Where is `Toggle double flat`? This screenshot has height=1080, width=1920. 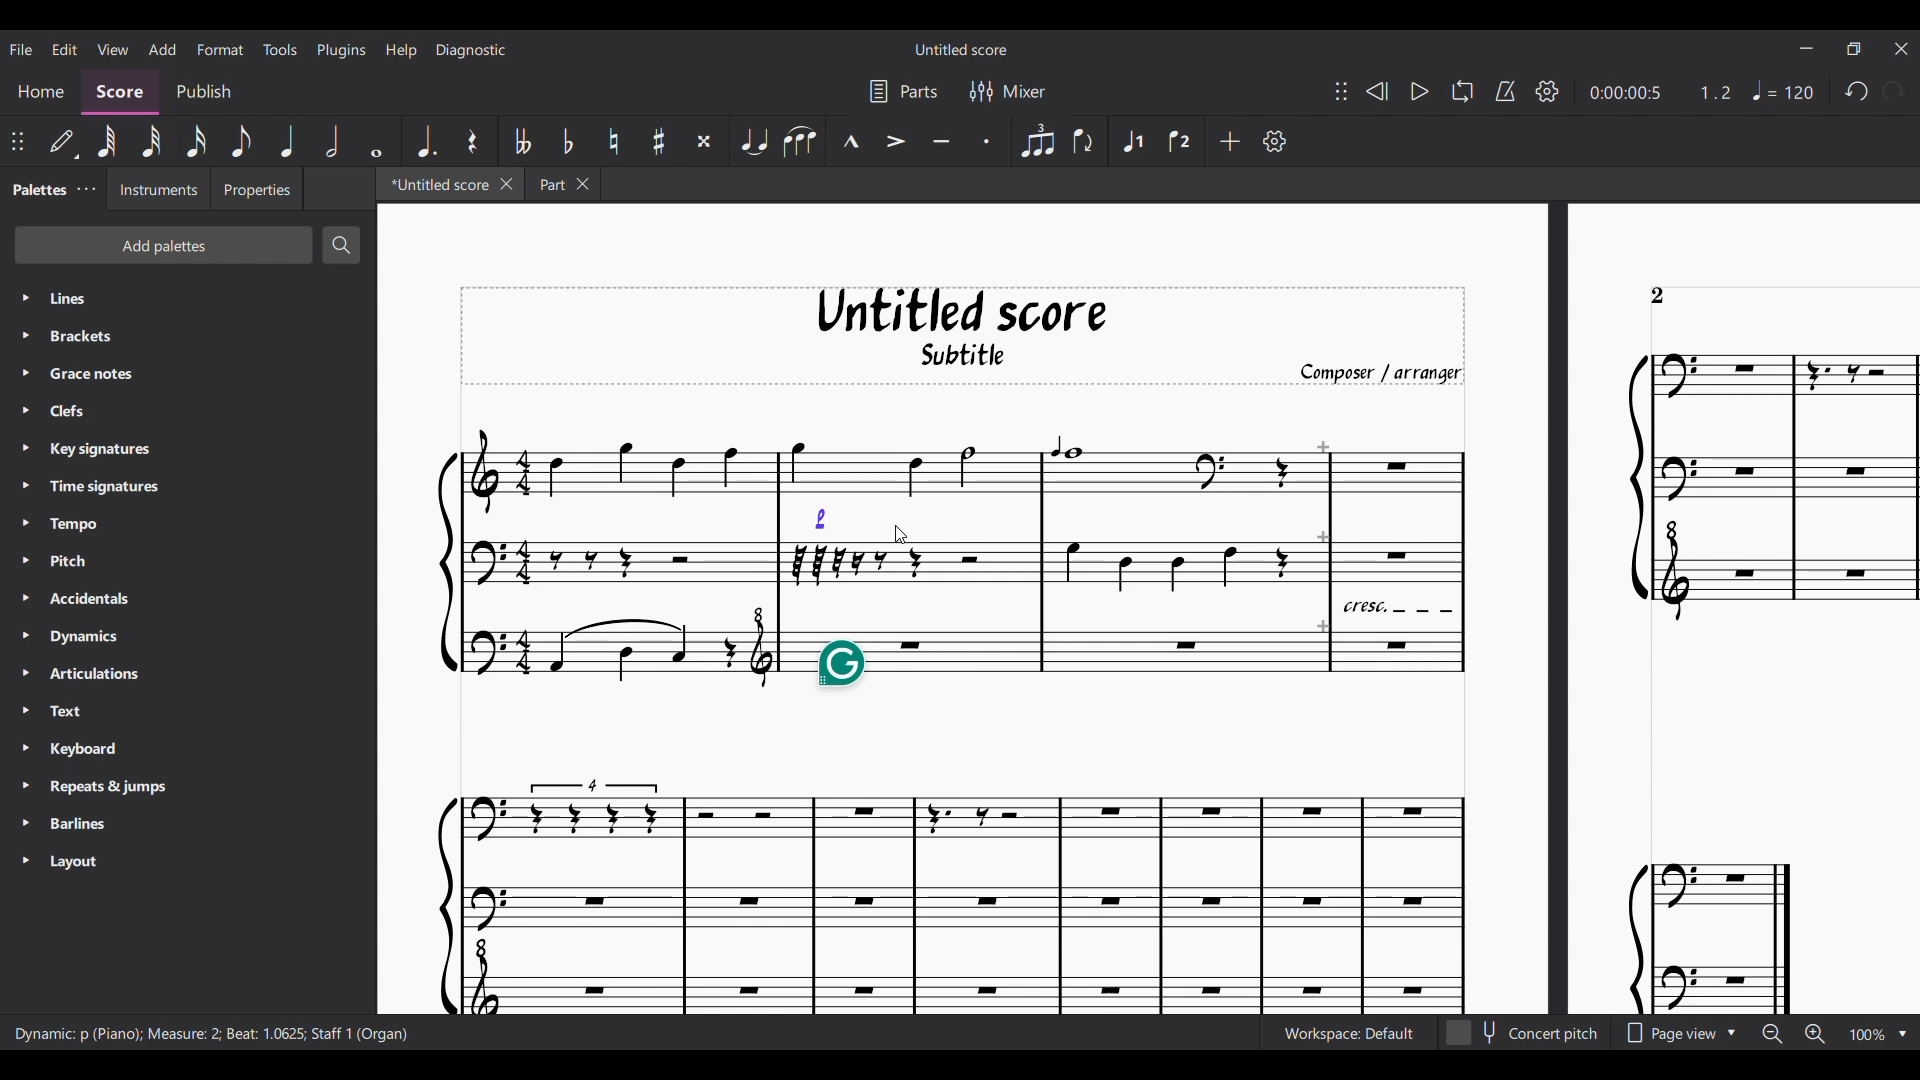
Toggle double flat is located at coordinates (520, 141).